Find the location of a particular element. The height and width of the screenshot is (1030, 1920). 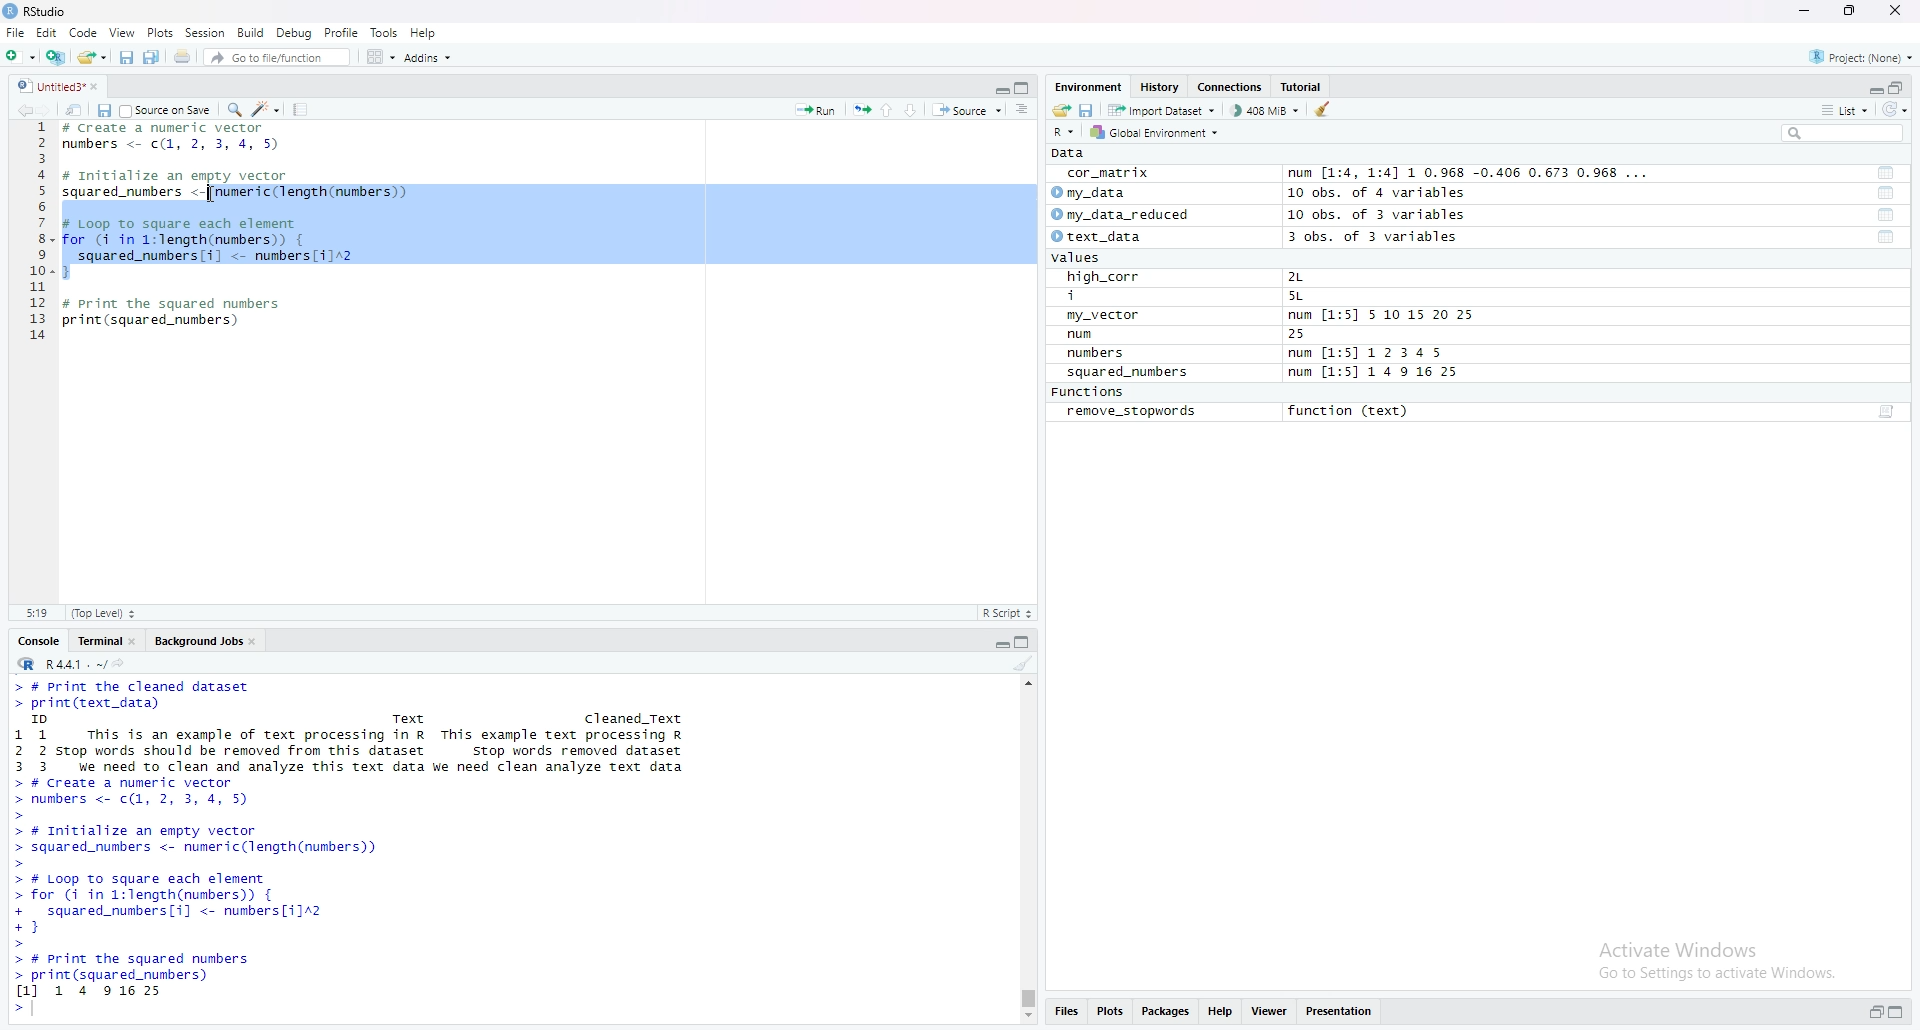

File is located at coordinates (15, 32).